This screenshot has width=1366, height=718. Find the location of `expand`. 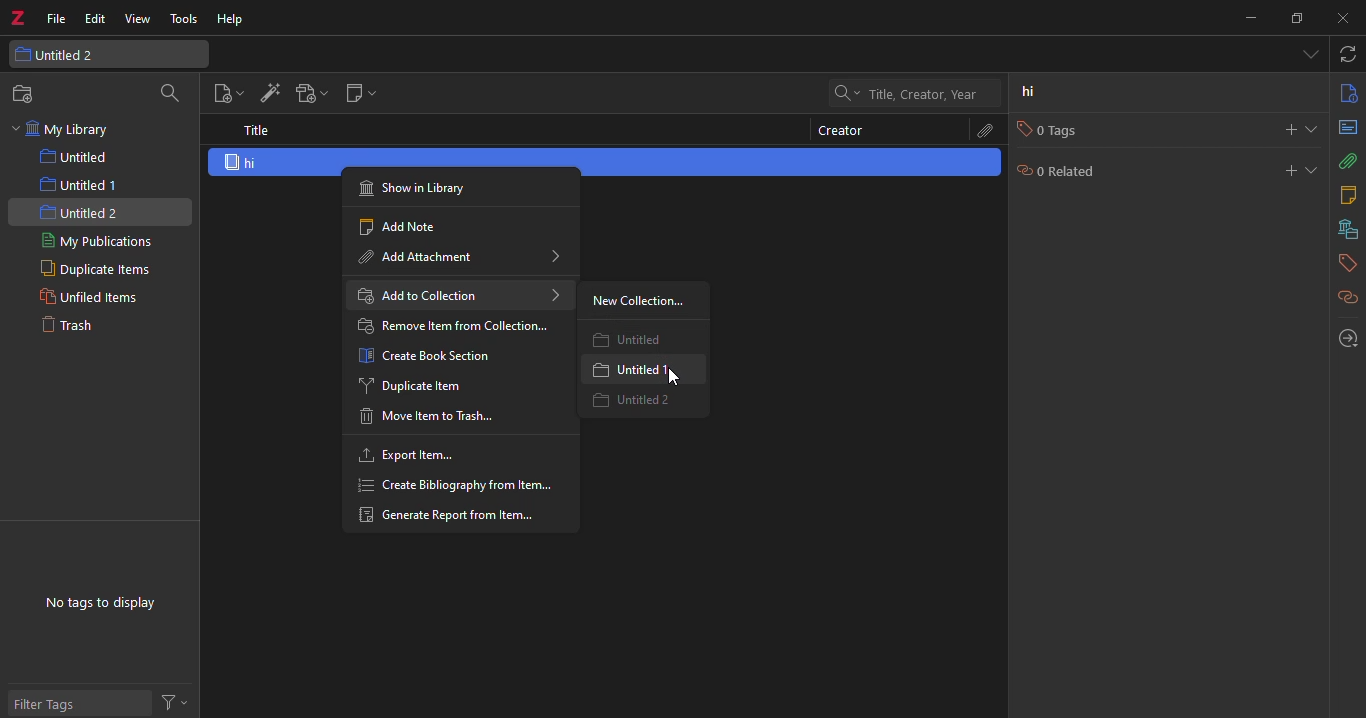

expand is located at coordinates (1315, 169).